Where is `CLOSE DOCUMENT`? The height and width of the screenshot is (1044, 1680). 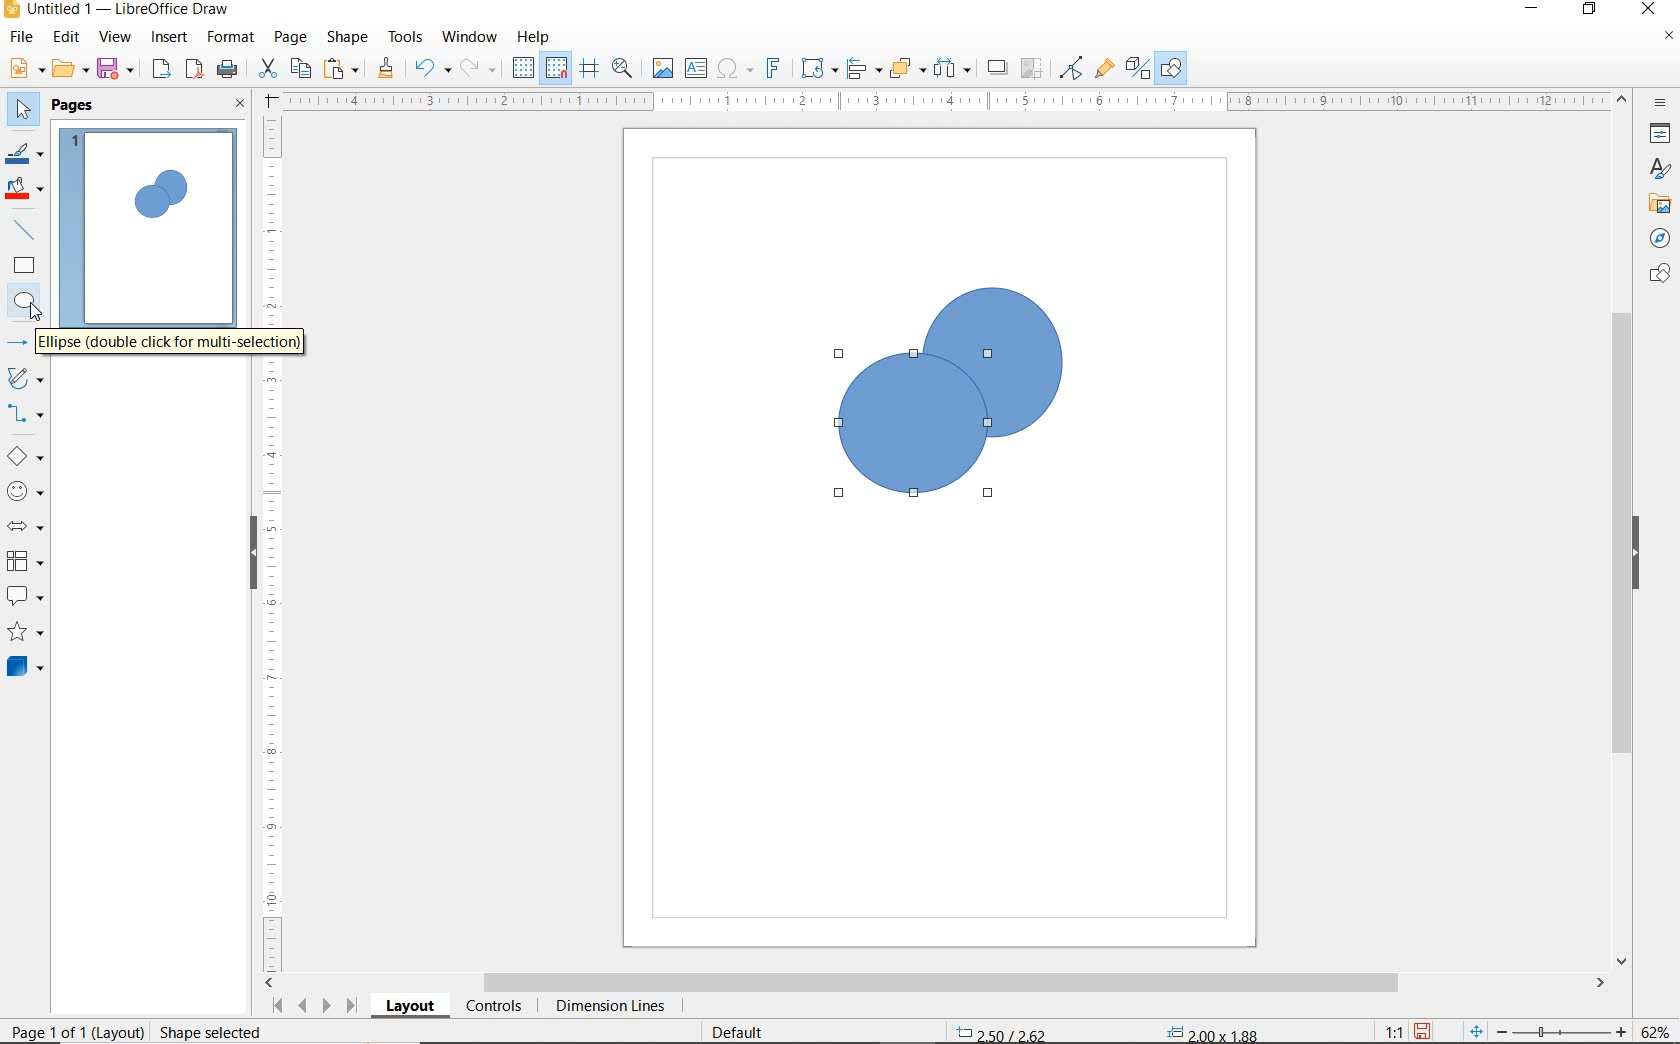 CLOSE DOCUMENT is located at coordinates (1668, 38).